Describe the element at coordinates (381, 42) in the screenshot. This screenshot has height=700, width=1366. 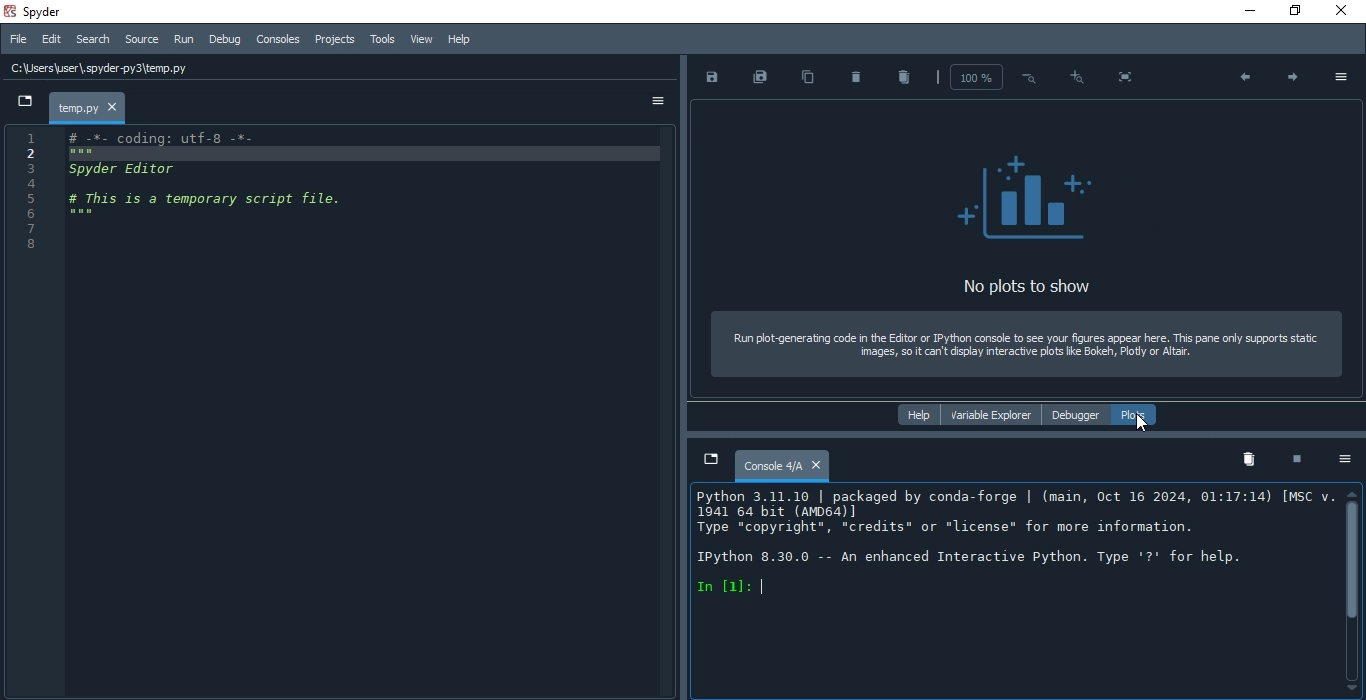
I see `Tools` at that location.